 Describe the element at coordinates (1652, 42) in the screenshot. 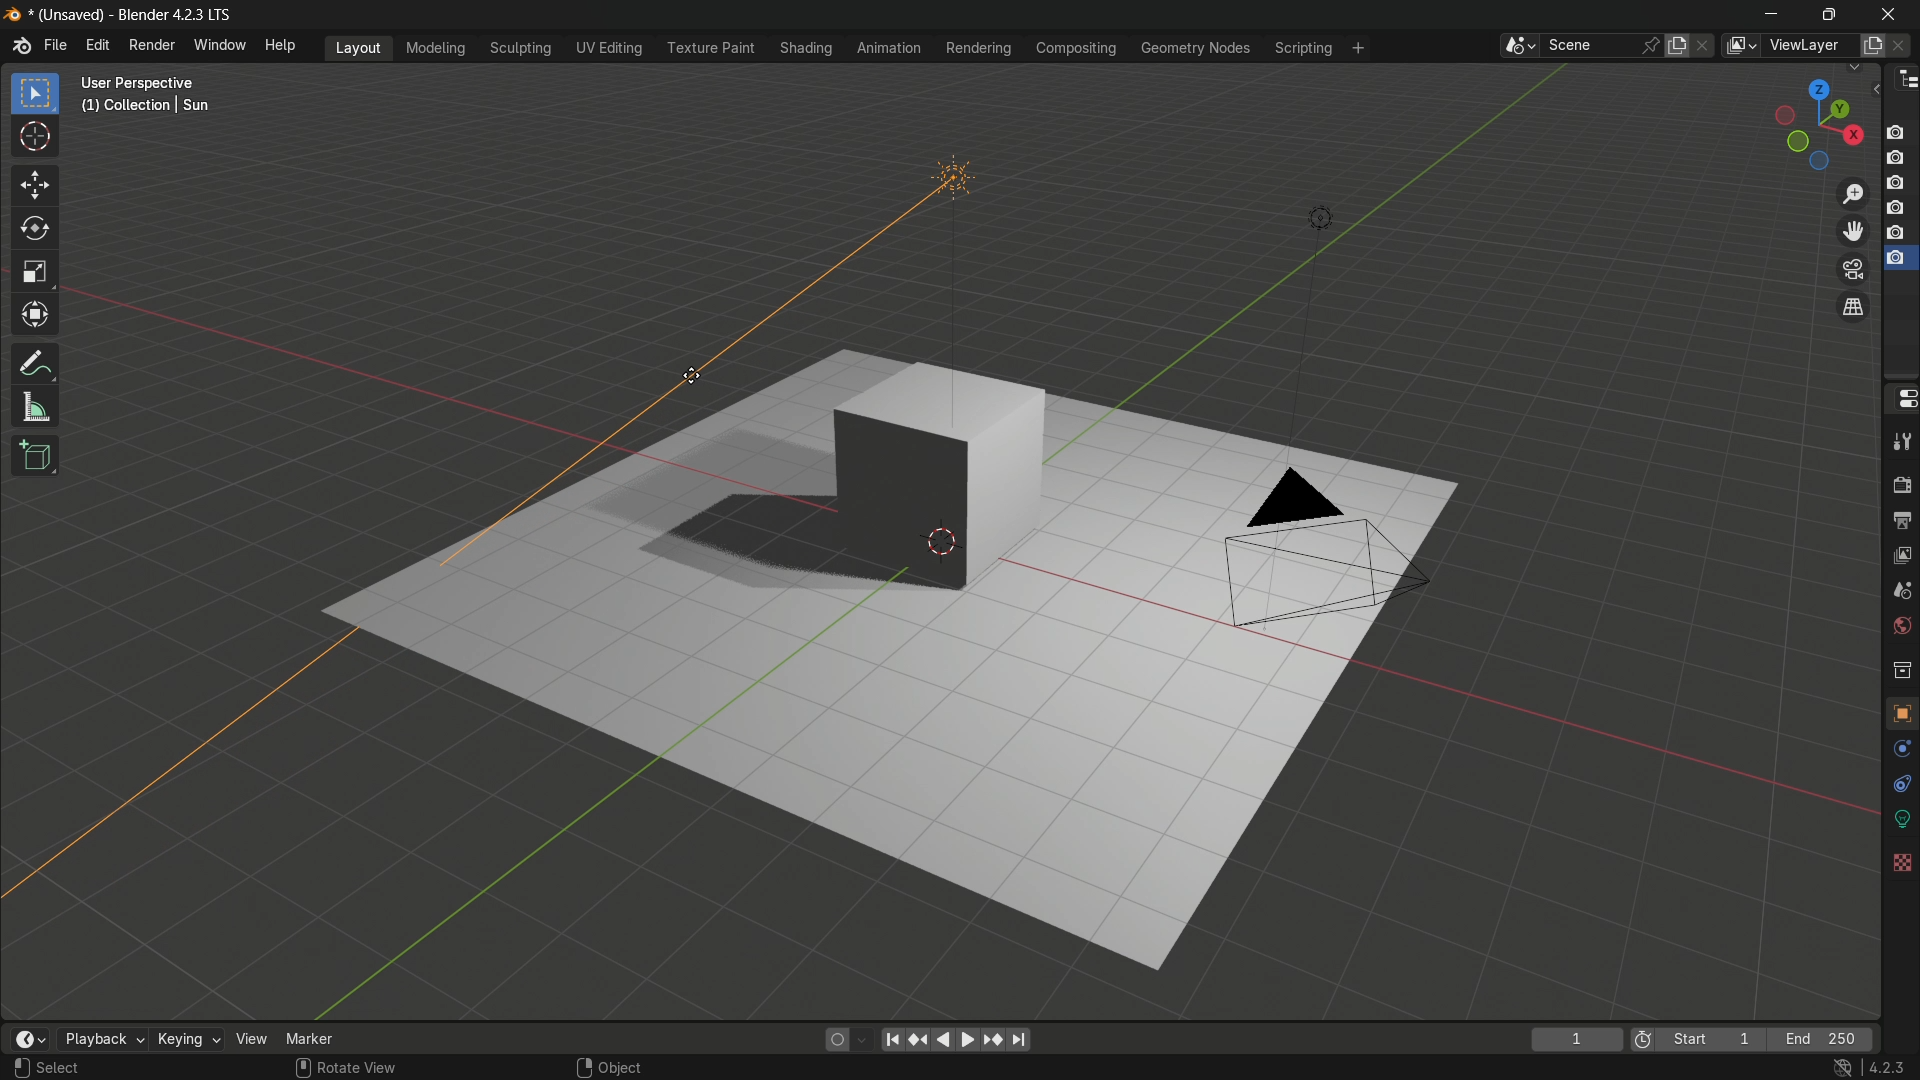

I see `pin scene to workplace` at that location.